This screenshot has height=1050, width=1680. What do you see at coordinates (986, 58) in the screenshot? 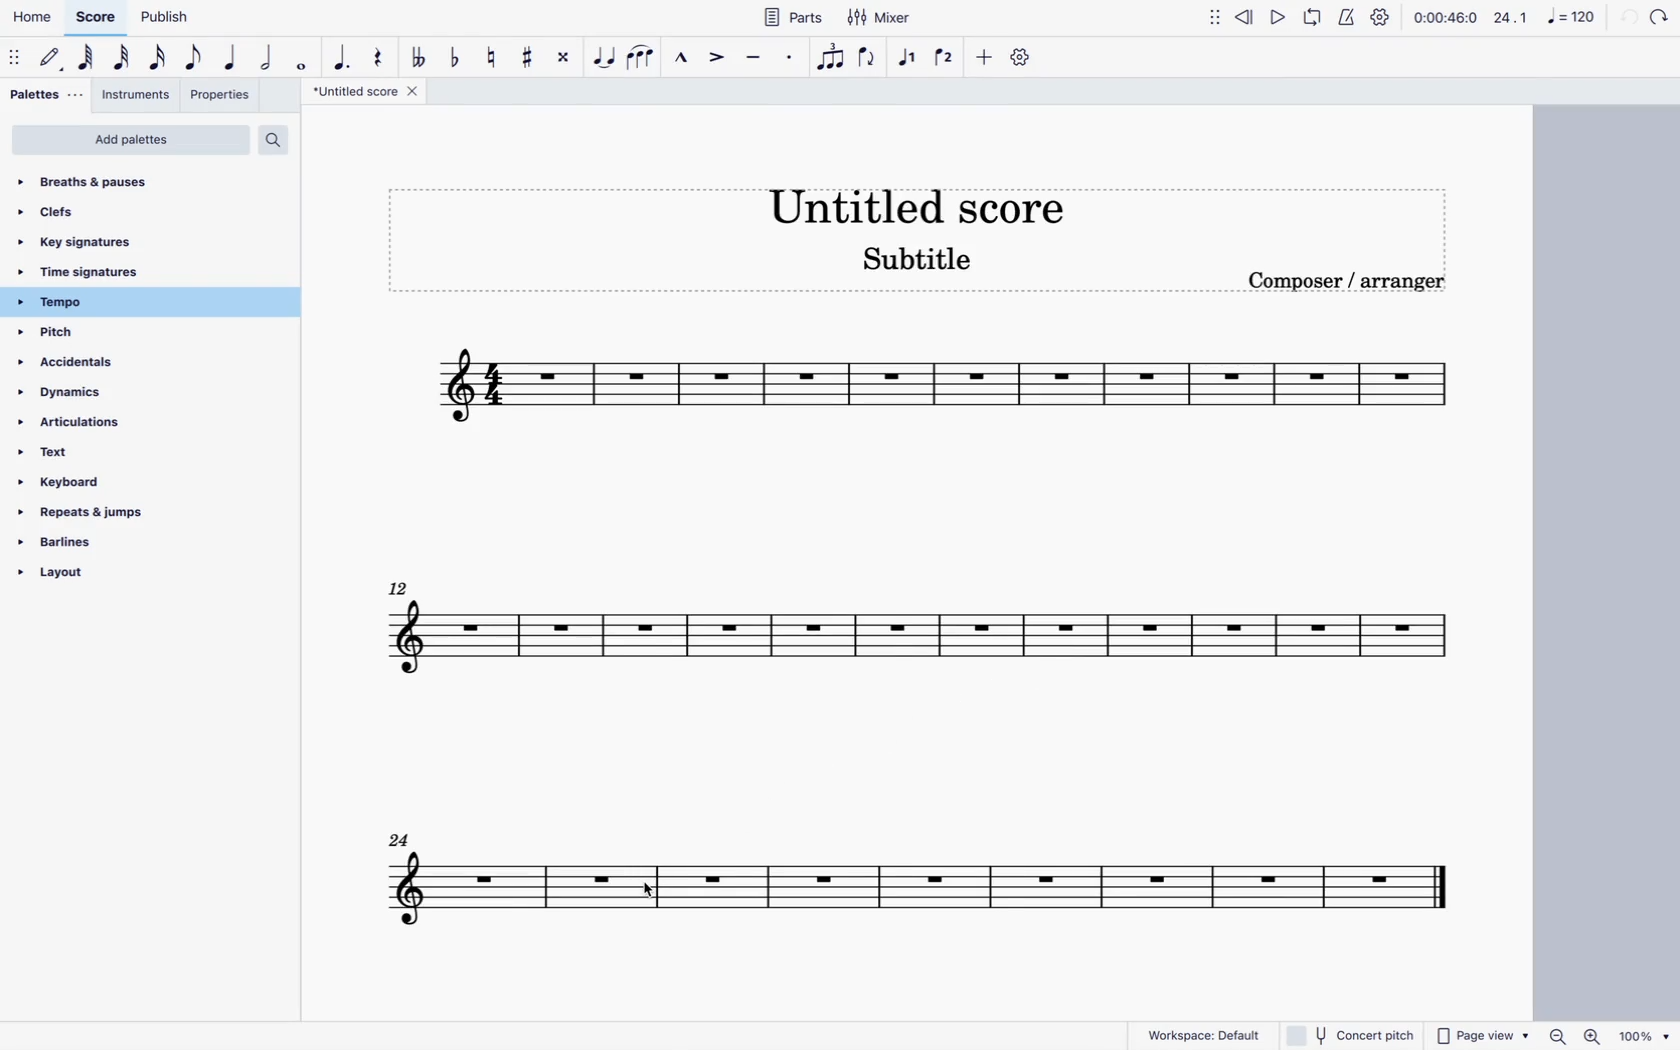
I see `more` at bounding box center [986, 58].